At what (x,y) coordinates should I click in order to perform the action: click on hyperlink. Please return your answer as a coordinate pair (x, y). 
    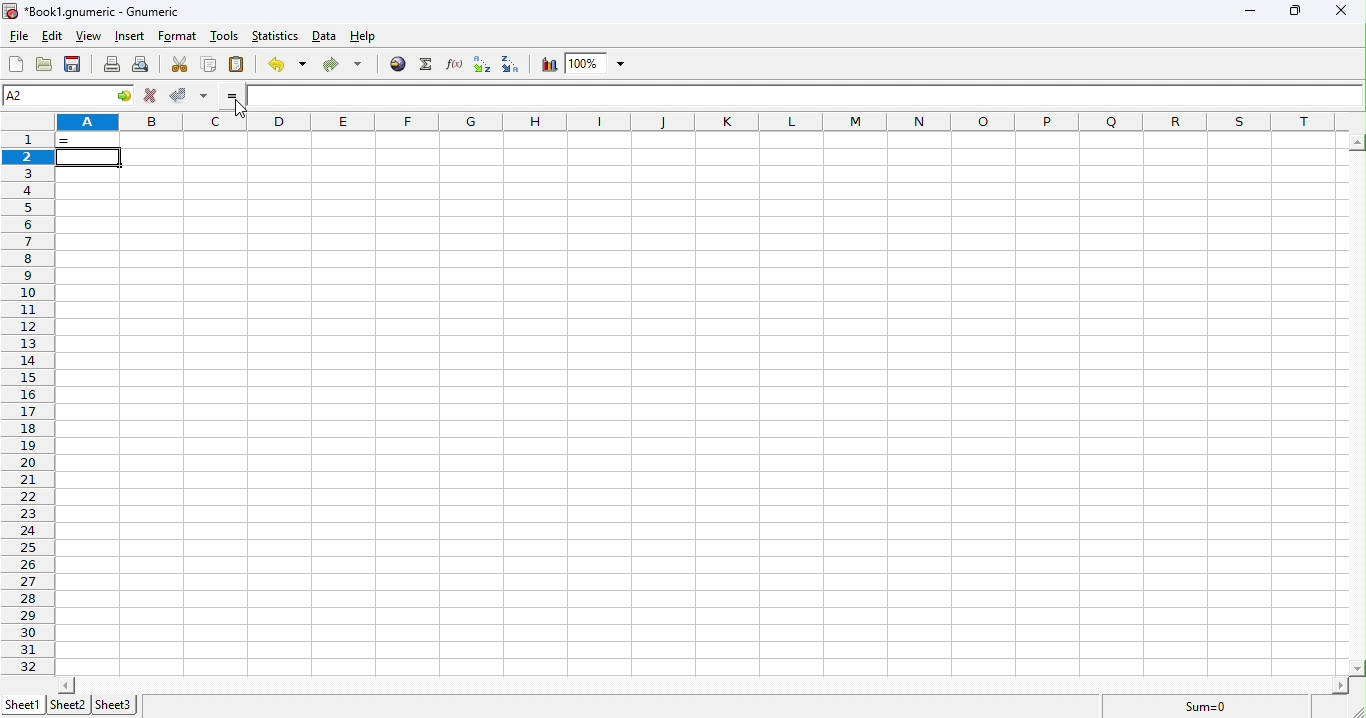
    Looking at the image, I should click on (396, 65).